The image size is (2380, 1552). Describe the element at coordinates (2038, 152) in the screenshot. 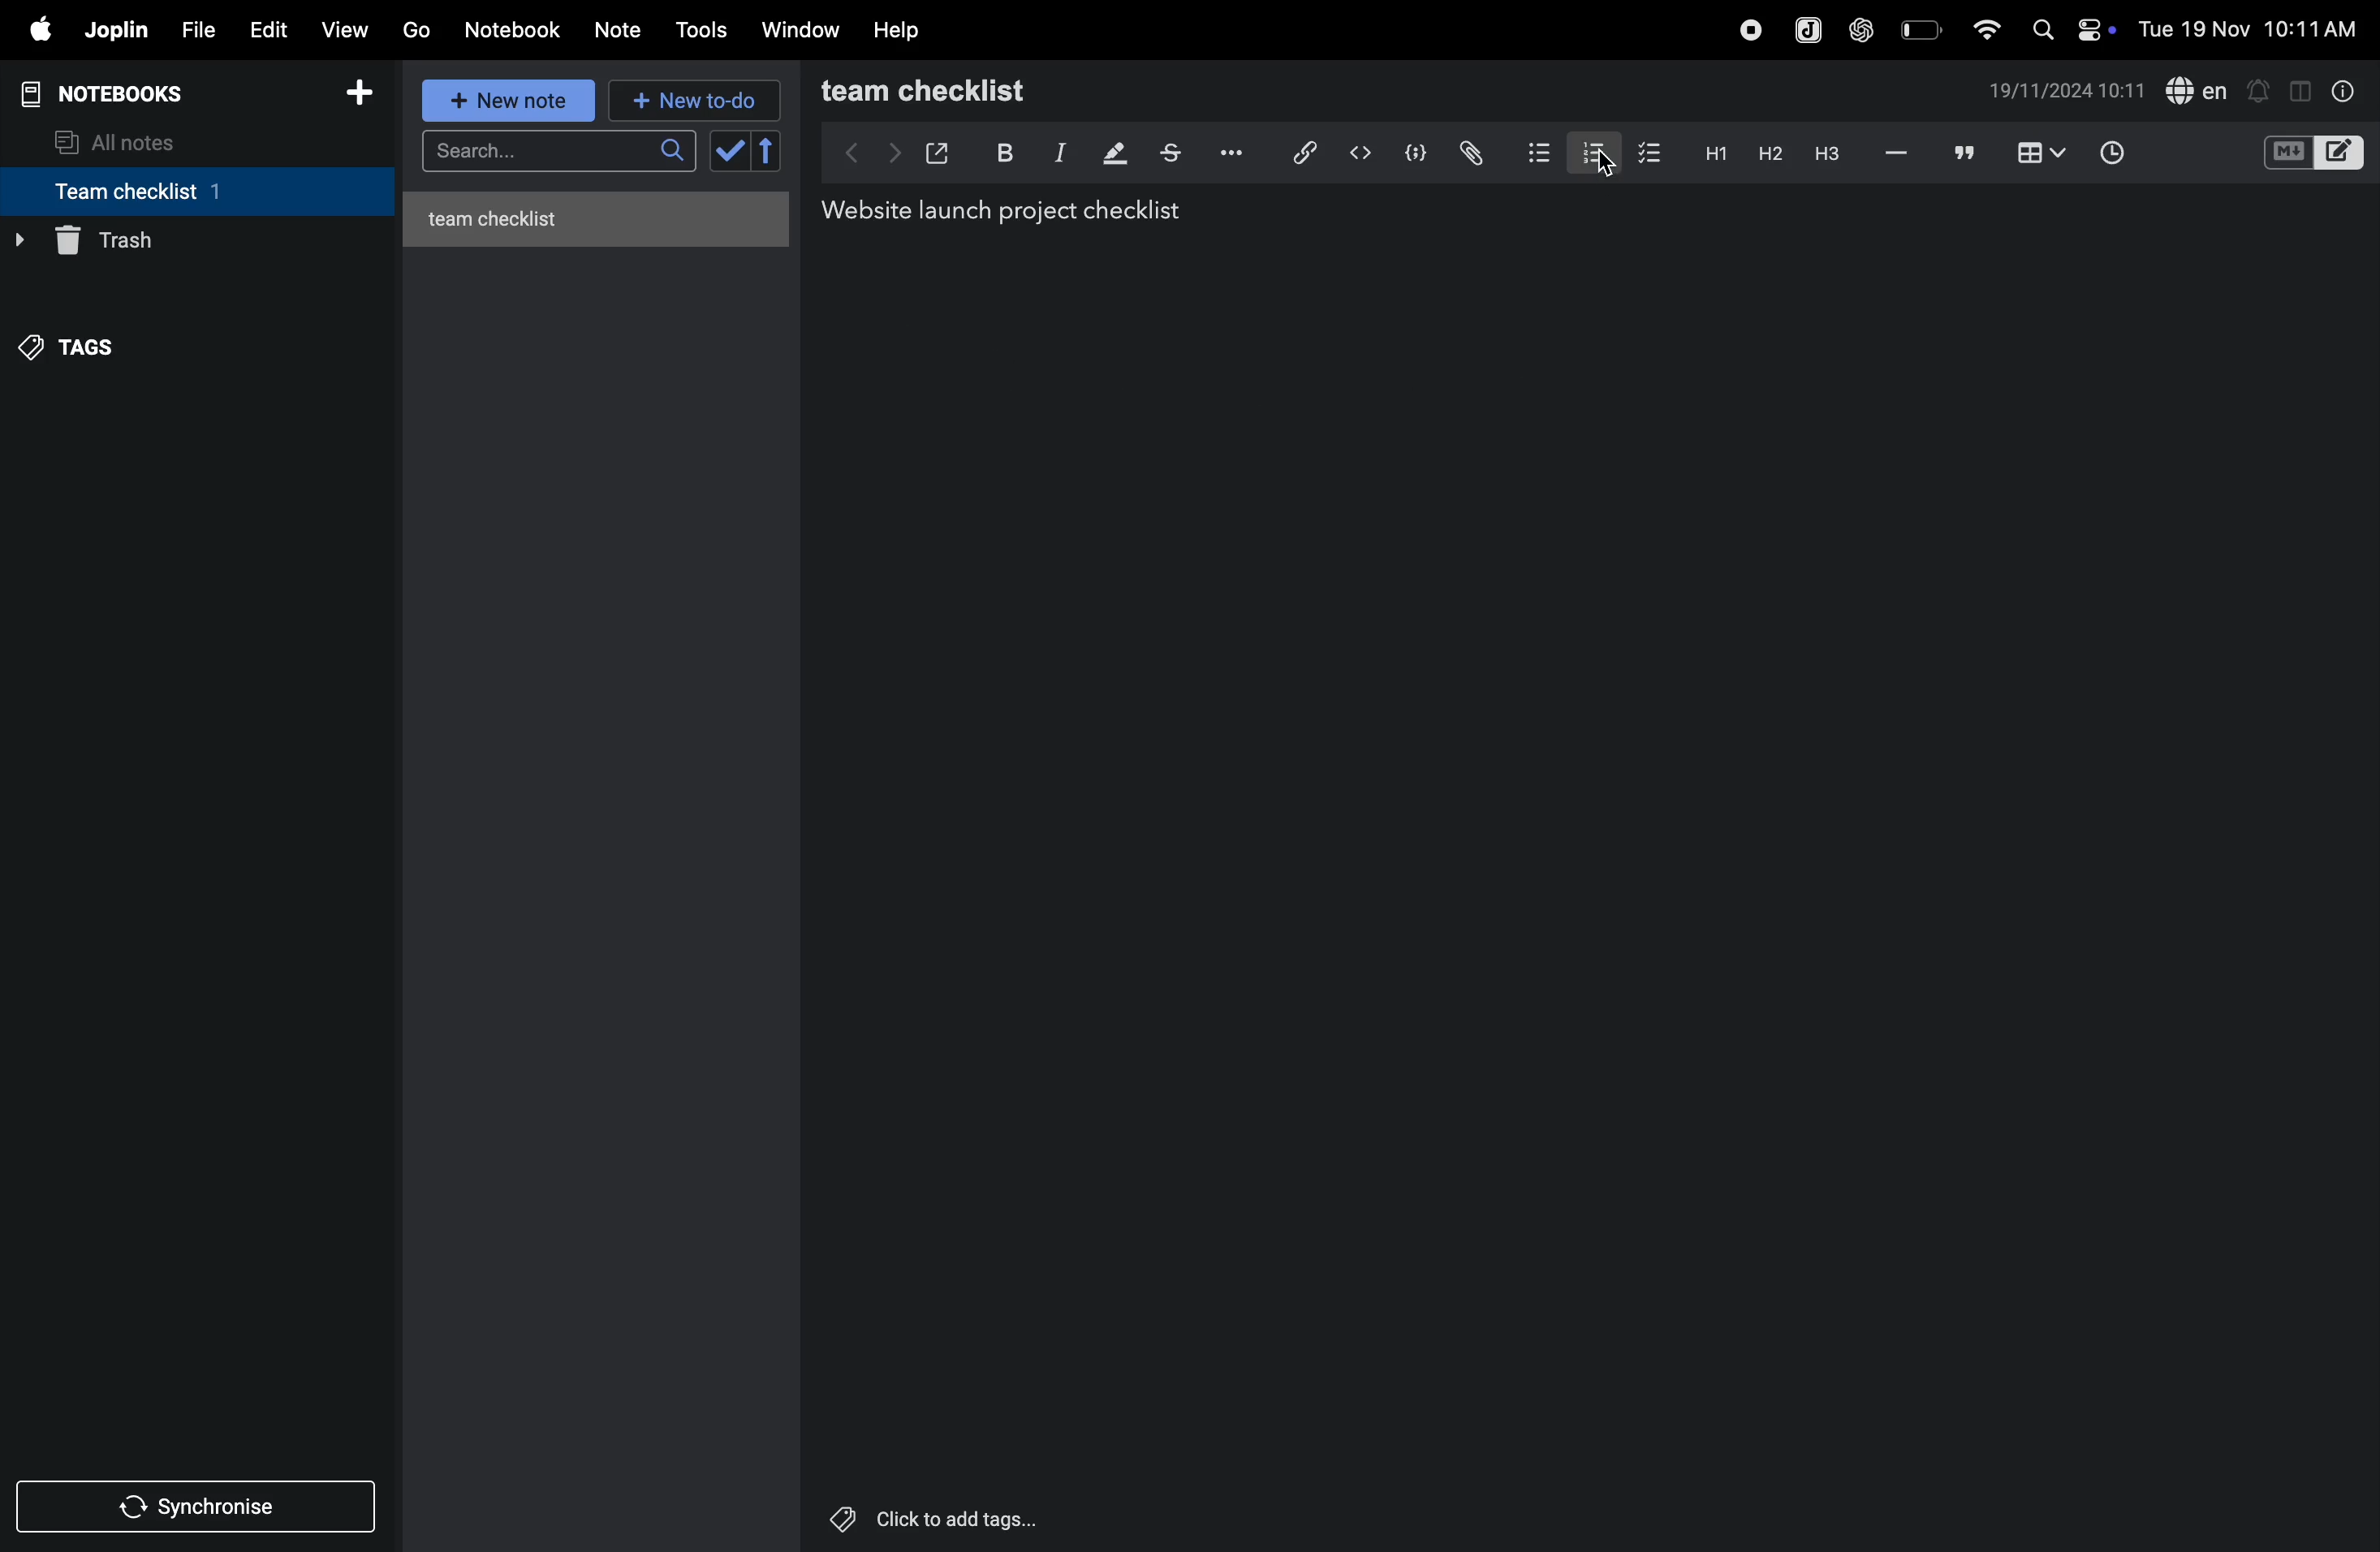

I see `table` at that location.